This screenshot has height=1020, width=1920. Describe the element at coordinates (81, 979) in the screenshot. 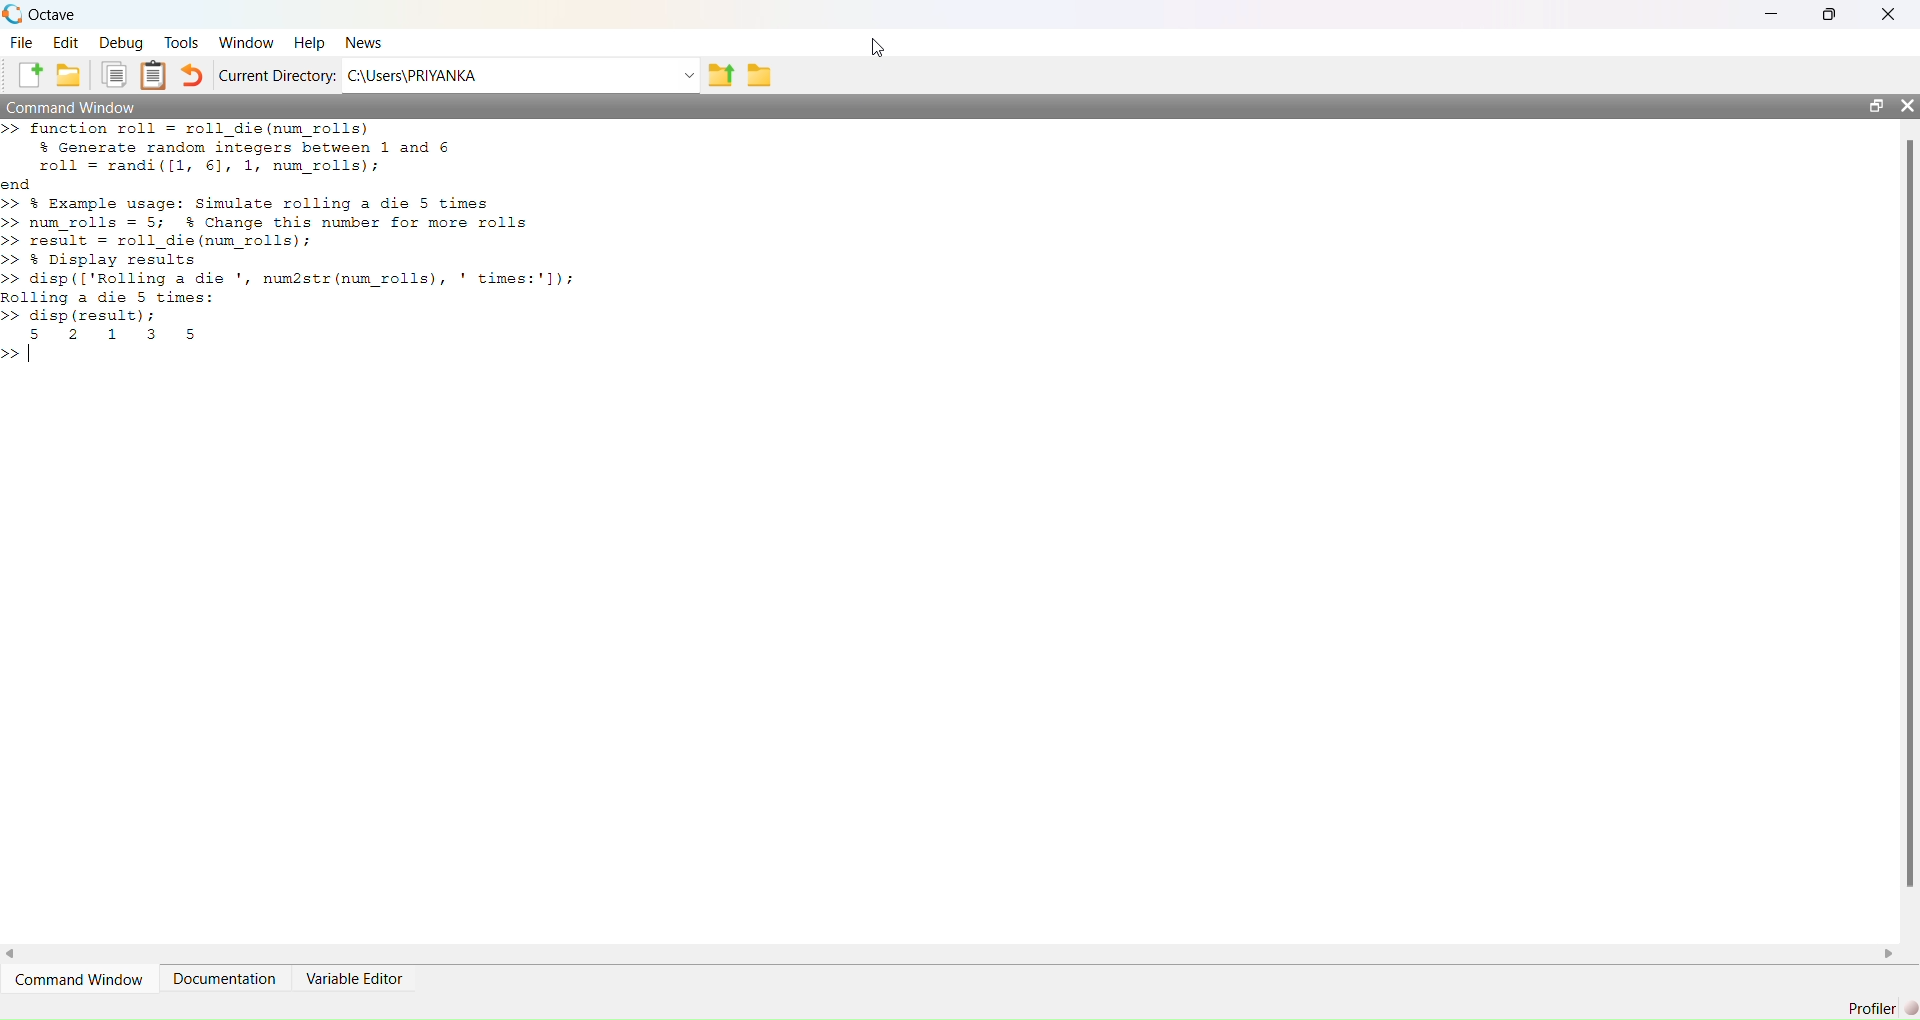

I see `command window` at that location.